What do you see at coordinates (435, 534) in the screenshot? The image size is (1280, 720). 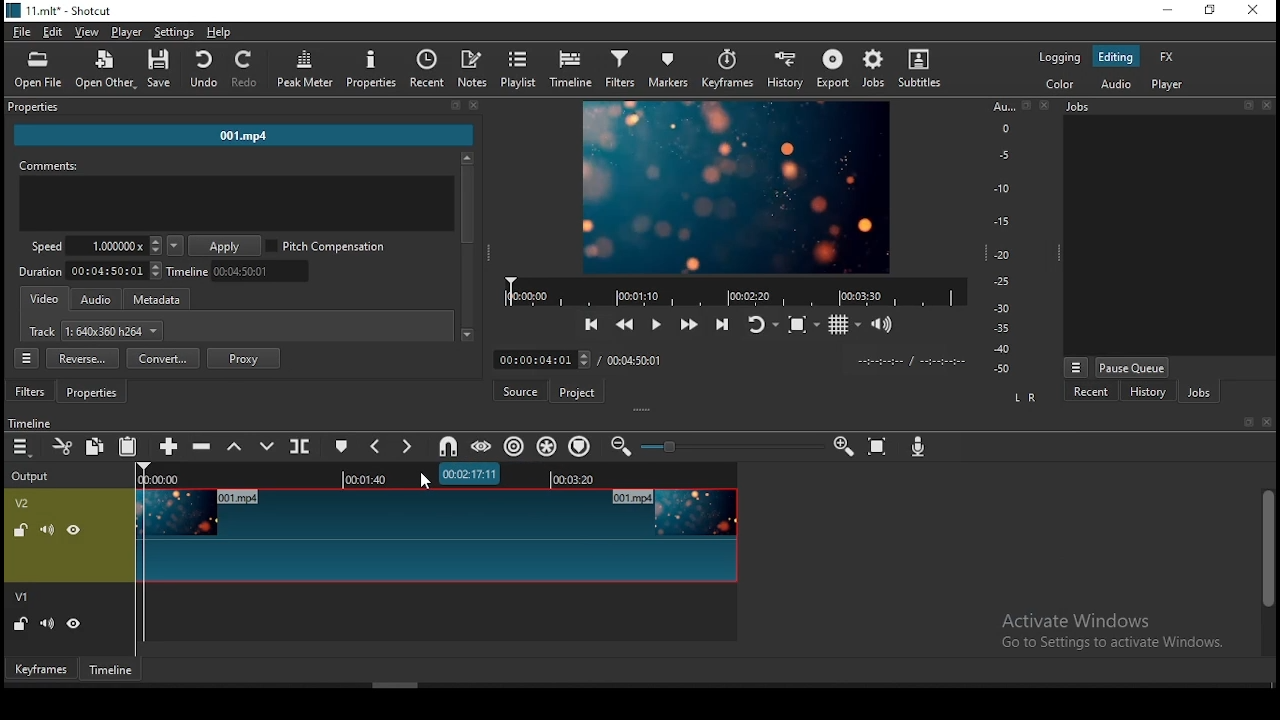 I see `video track V2` at bounding box center [435, 534].